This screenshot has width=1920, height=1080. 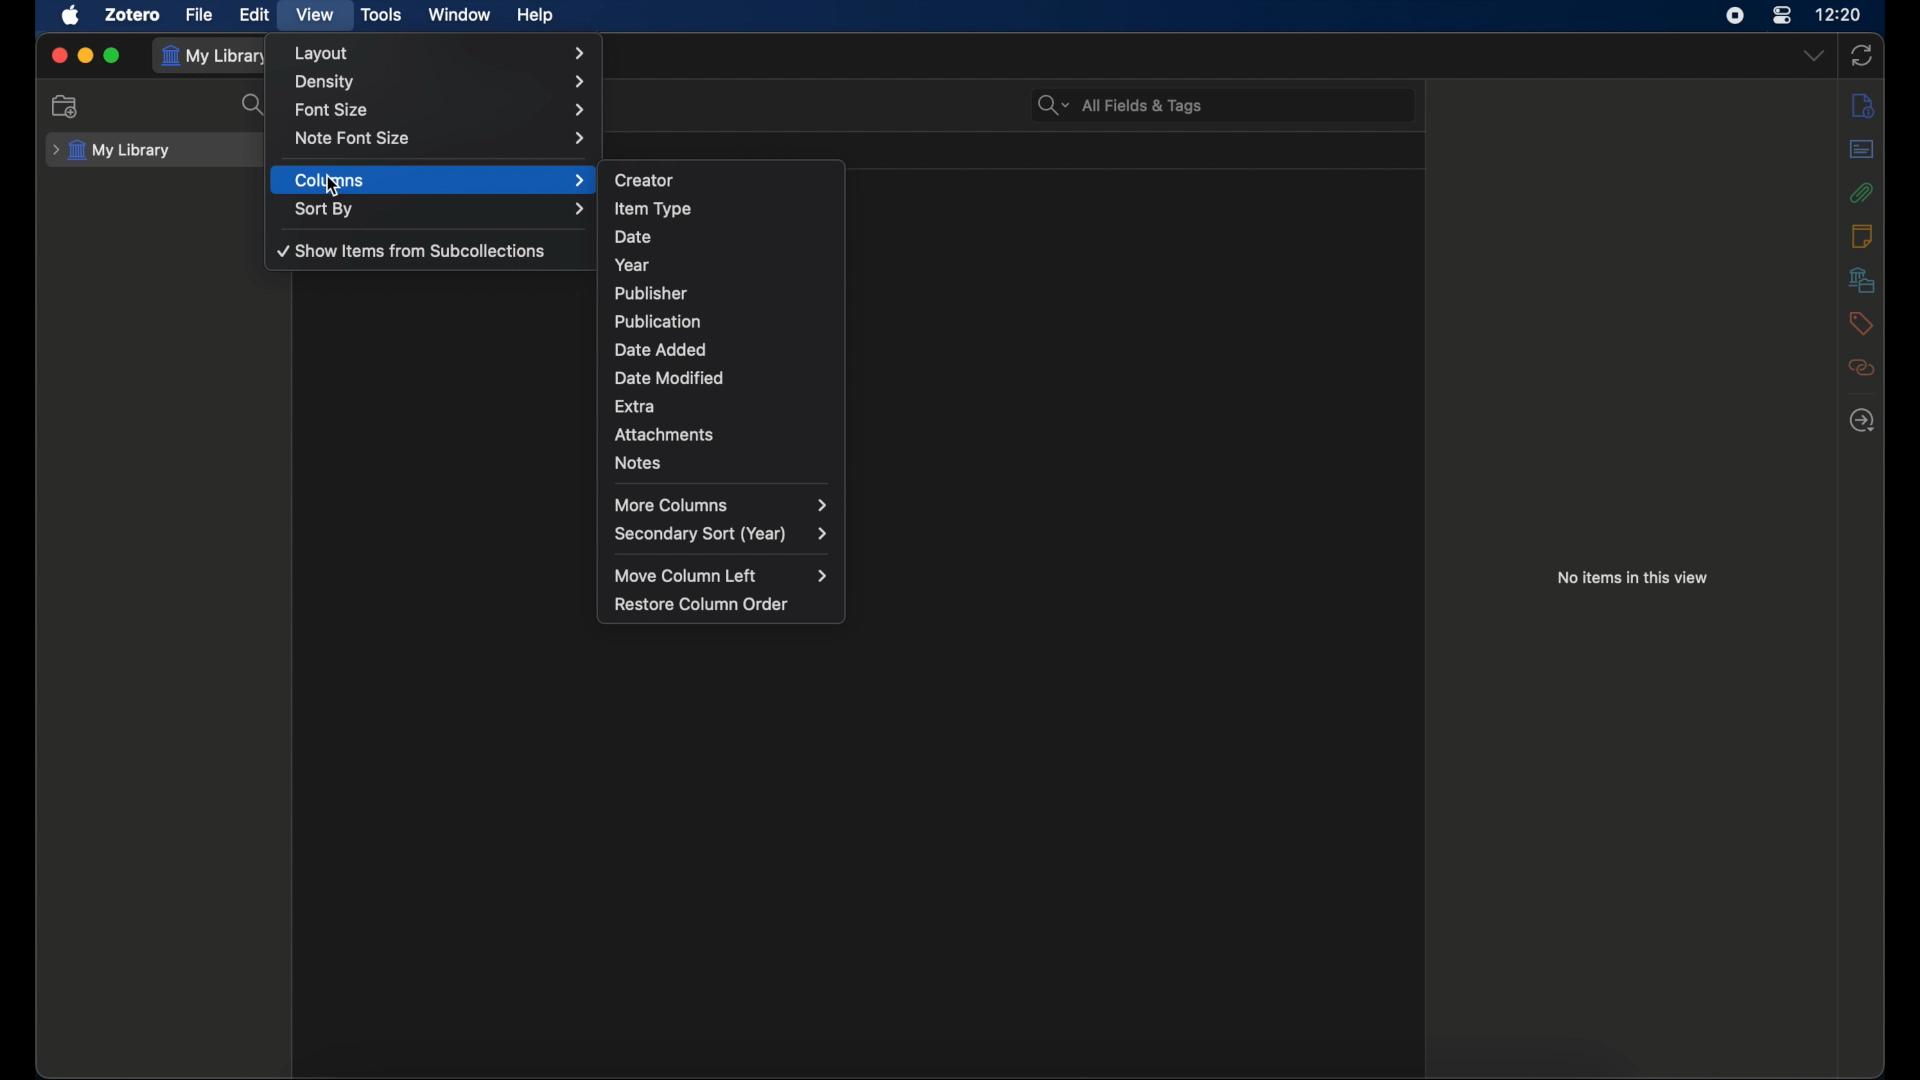 What do you see at coordinates (649, 293) in the screenshot?
I see `publisher` at bounding box center [649, 293].